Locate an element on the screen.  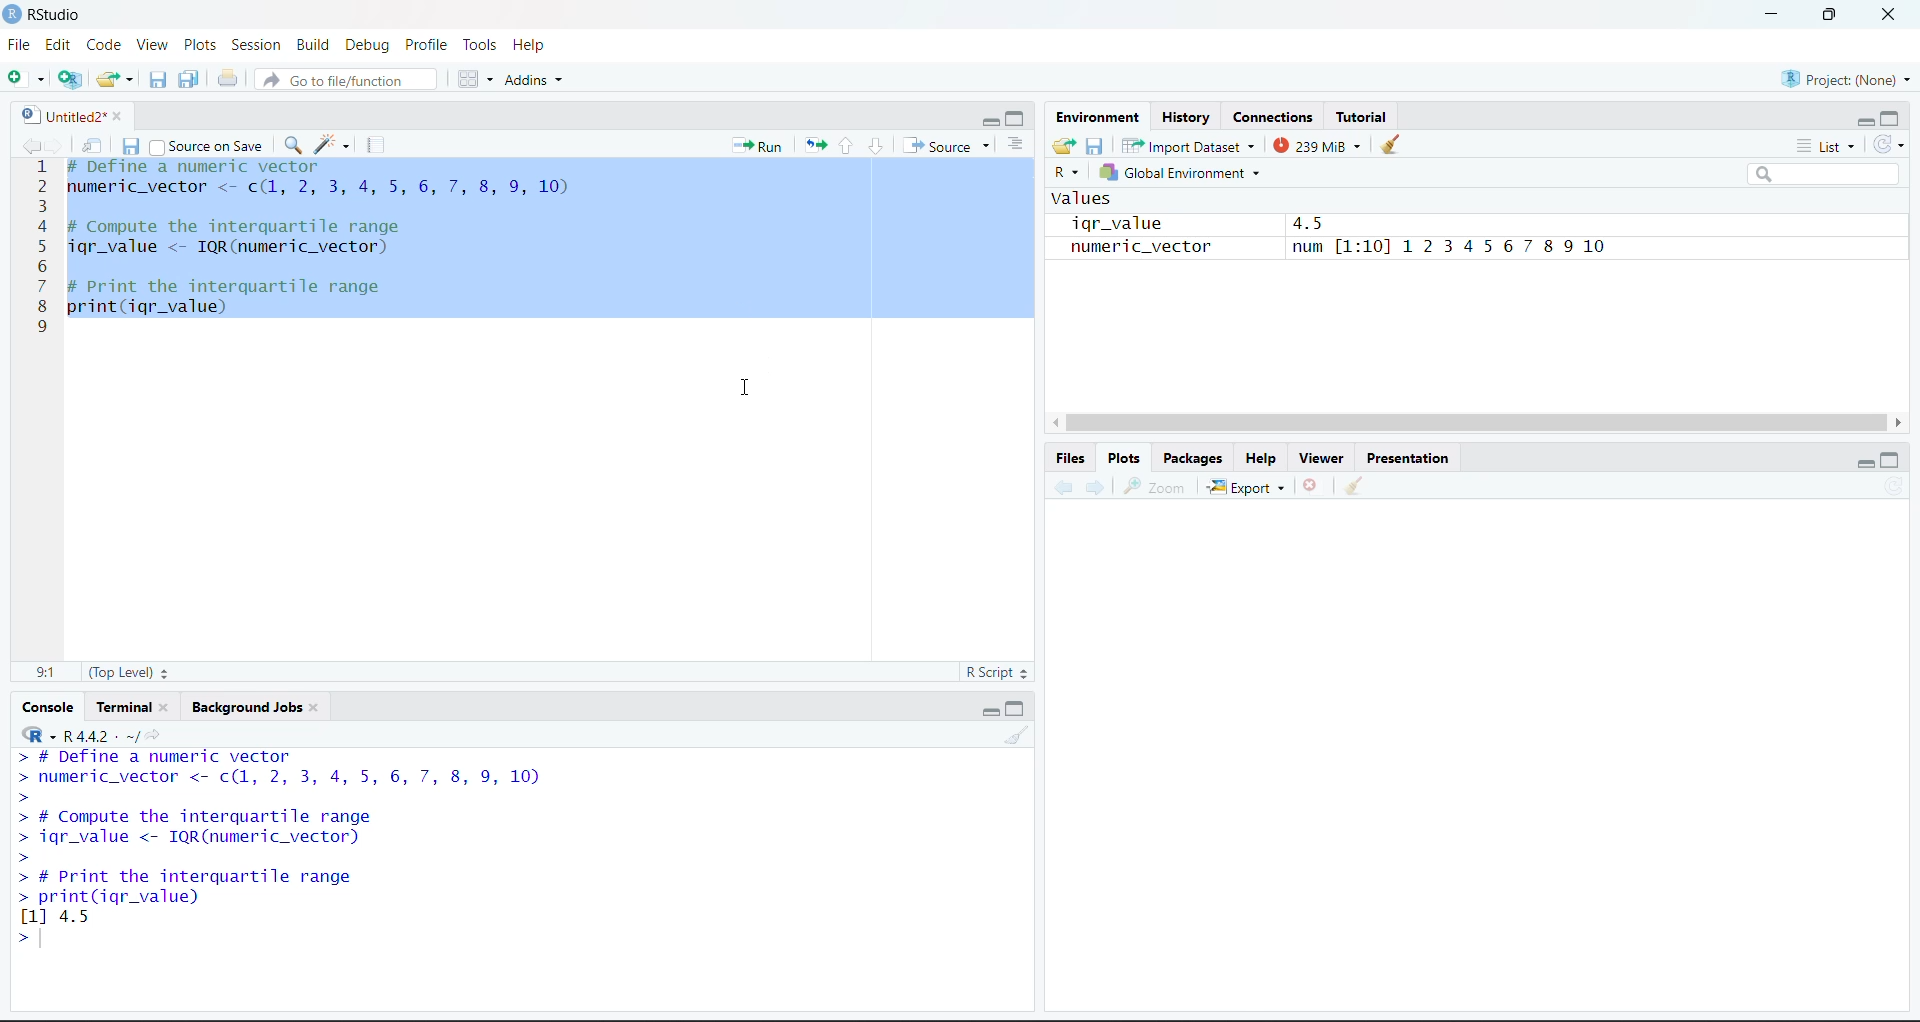
Minimize is located at coordinates (988, 119).